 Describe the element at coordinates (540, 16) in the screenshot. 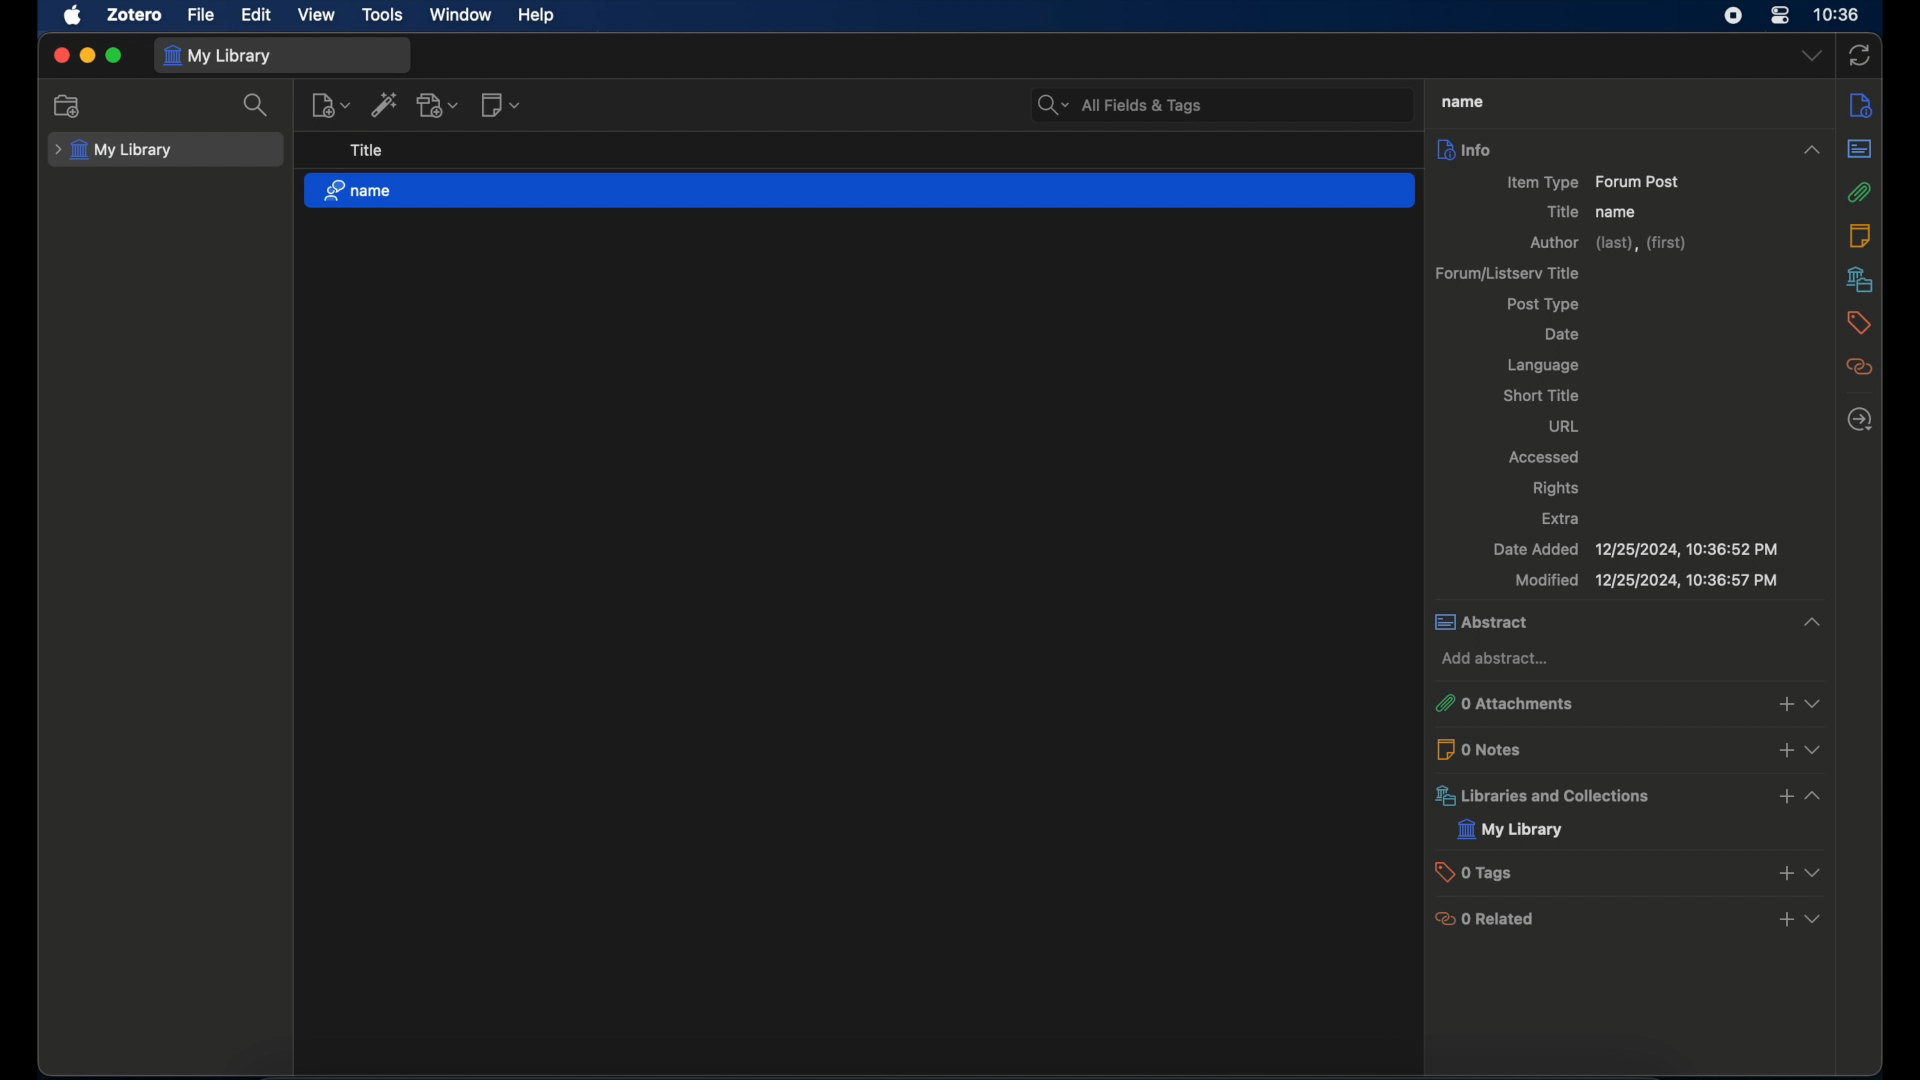

I see `help` at that location.